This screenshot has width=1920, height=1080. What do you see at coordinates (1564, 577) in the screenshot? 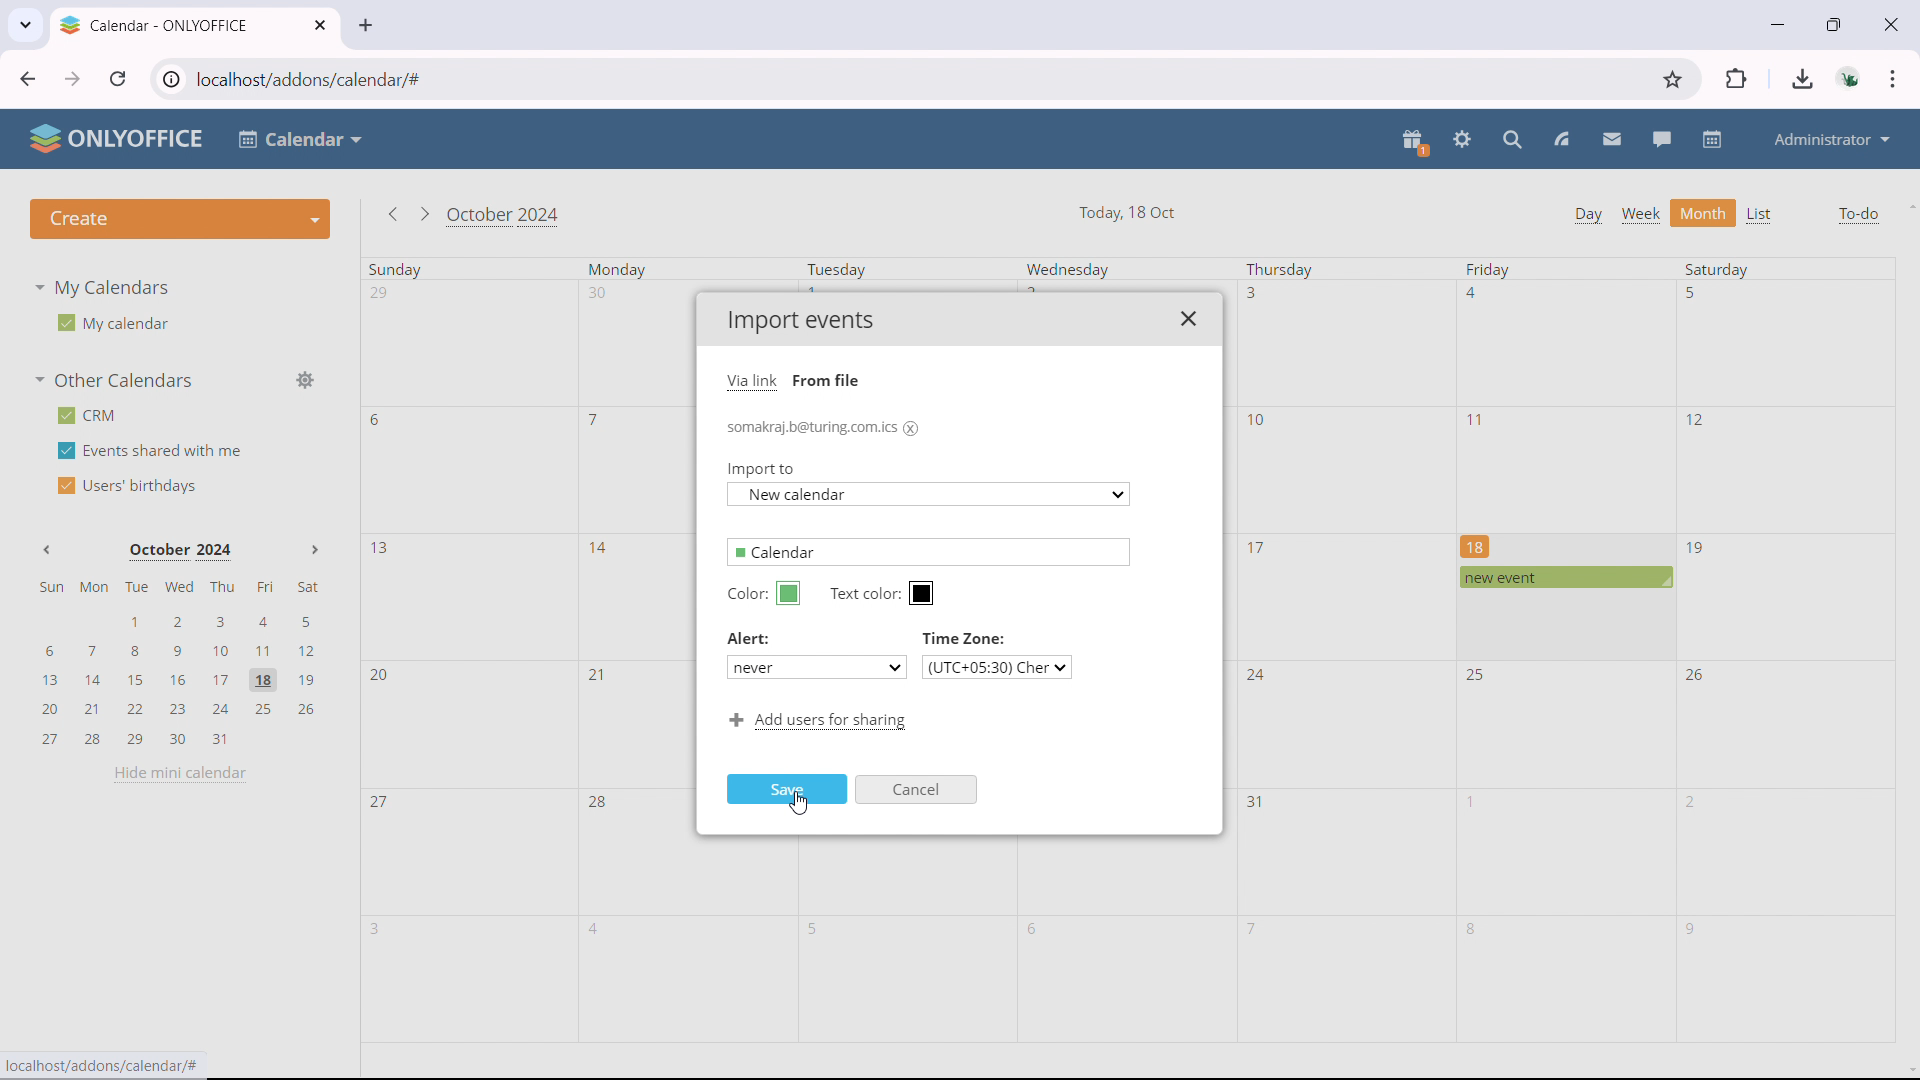
I see `scheduled event` at bounding box center [1564, 577].